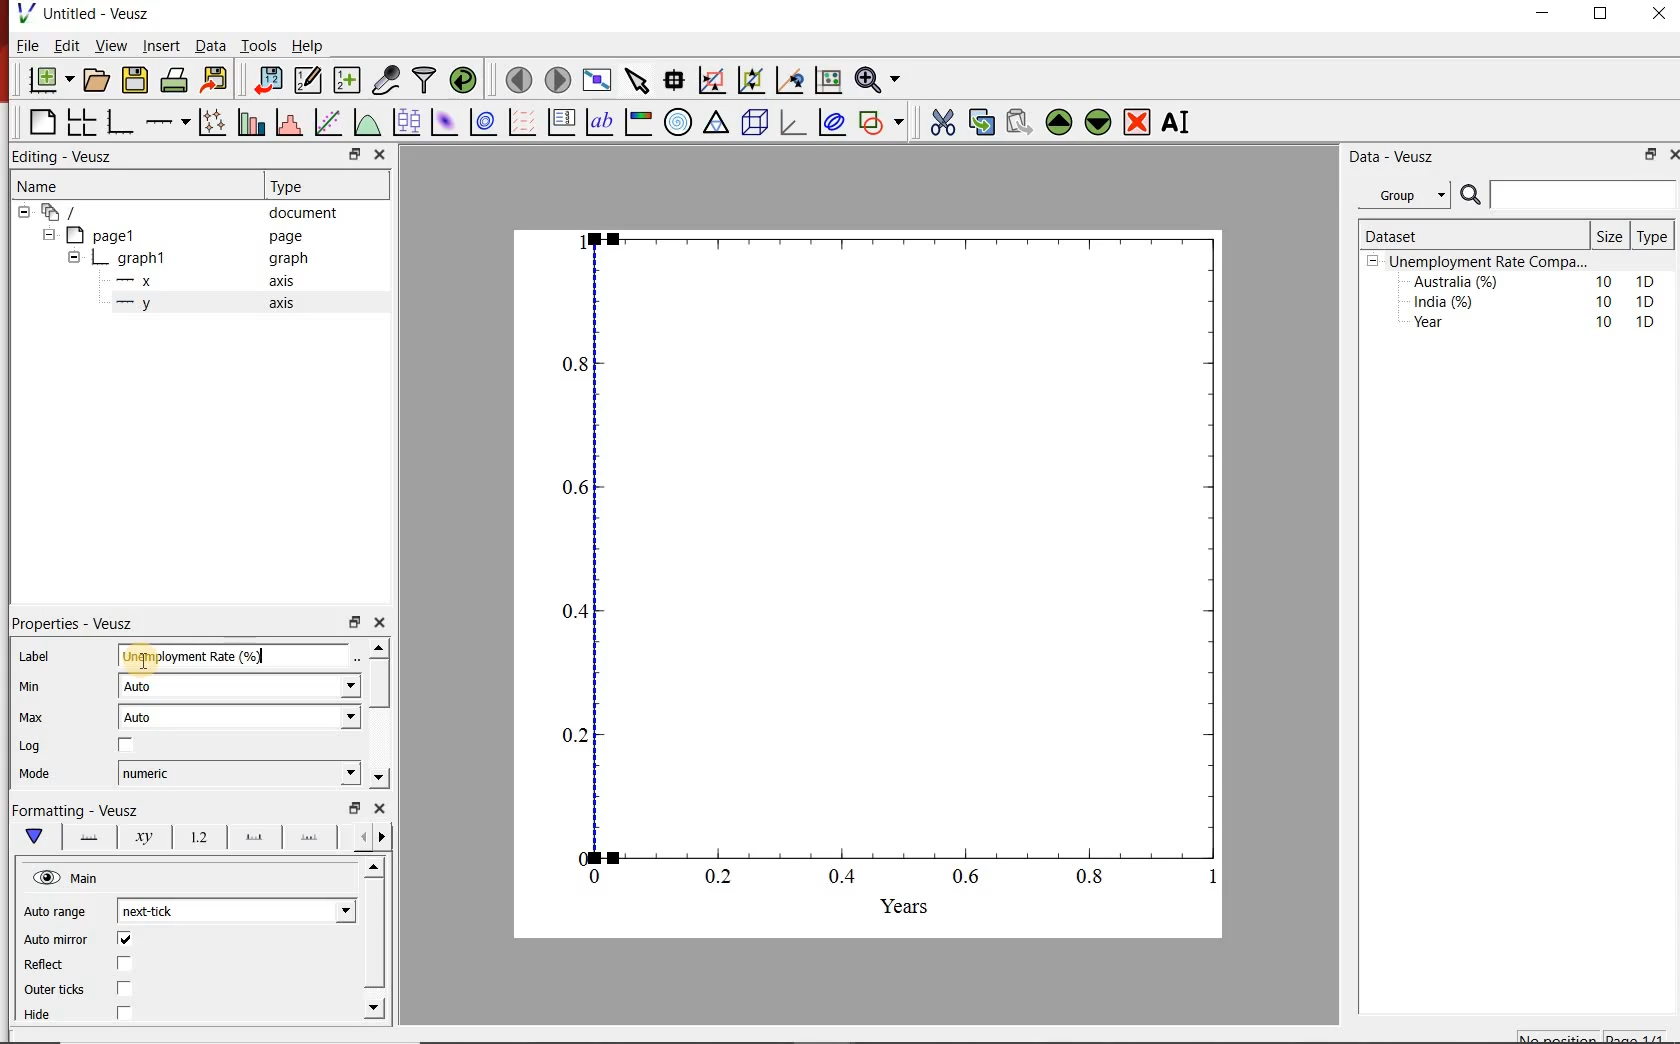  What do you see at coordinates (73, 260) in the screenshot?
I see `collapse` at bounding box center [73, 260].